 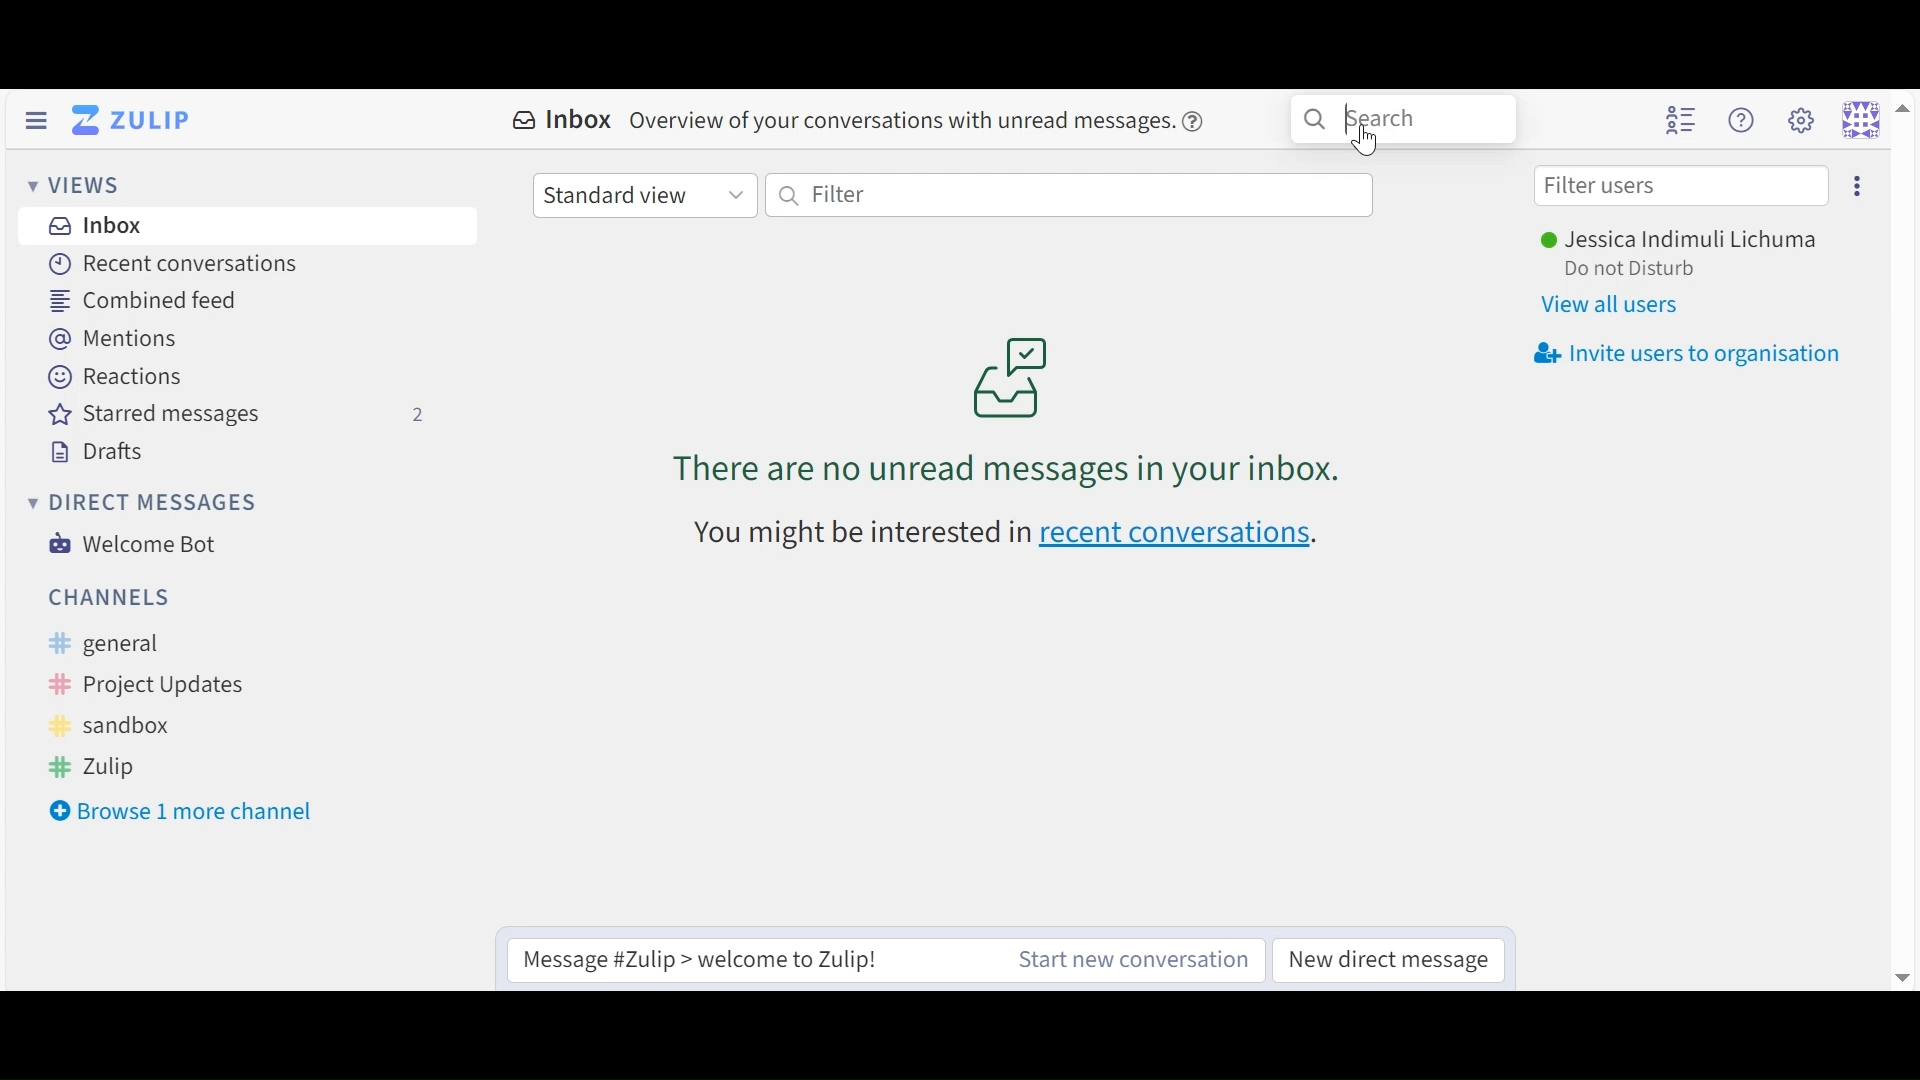 What do you see at coordinates (737, 959) in the screenshot?
I see `Reply to message` at bounding box center [737, 959].